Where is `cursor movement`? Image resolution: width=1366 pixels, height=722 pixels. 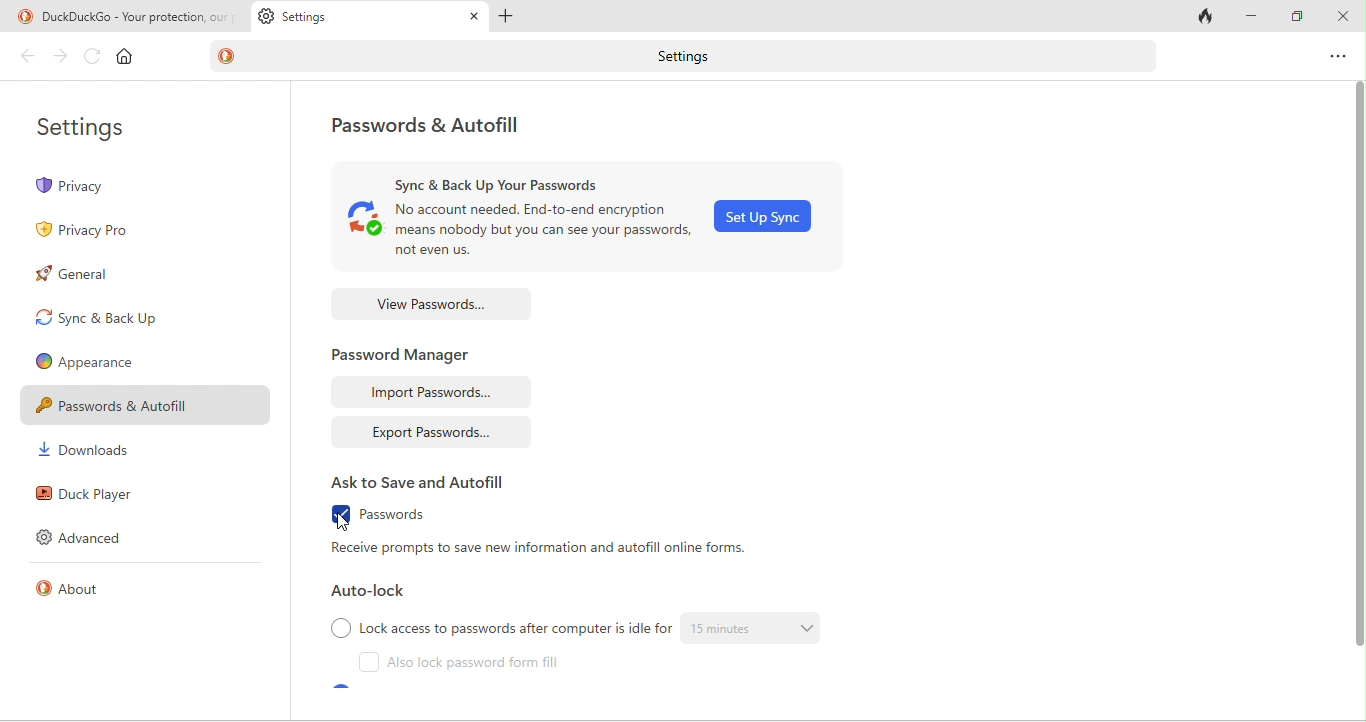
cursor movement is located at coordinates (345, 522).